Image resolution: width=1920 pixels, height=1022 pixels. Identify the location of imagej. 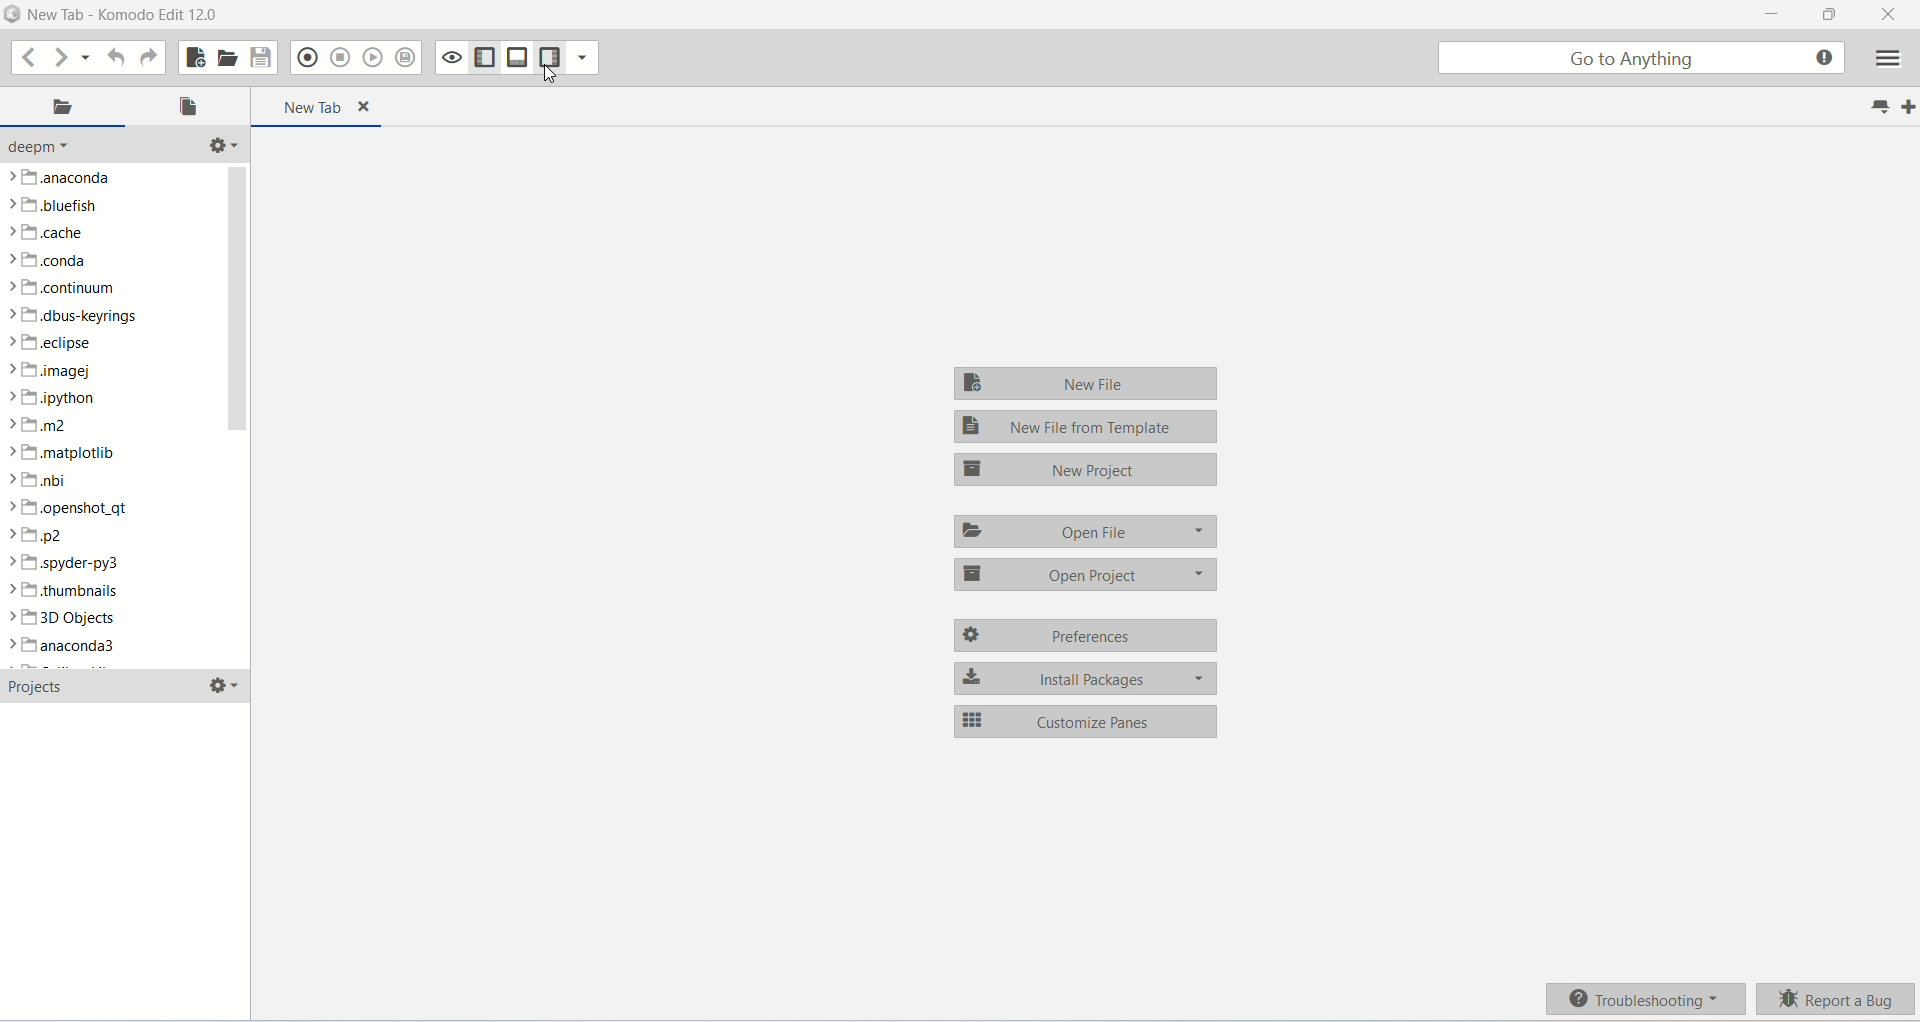
(61, 372).